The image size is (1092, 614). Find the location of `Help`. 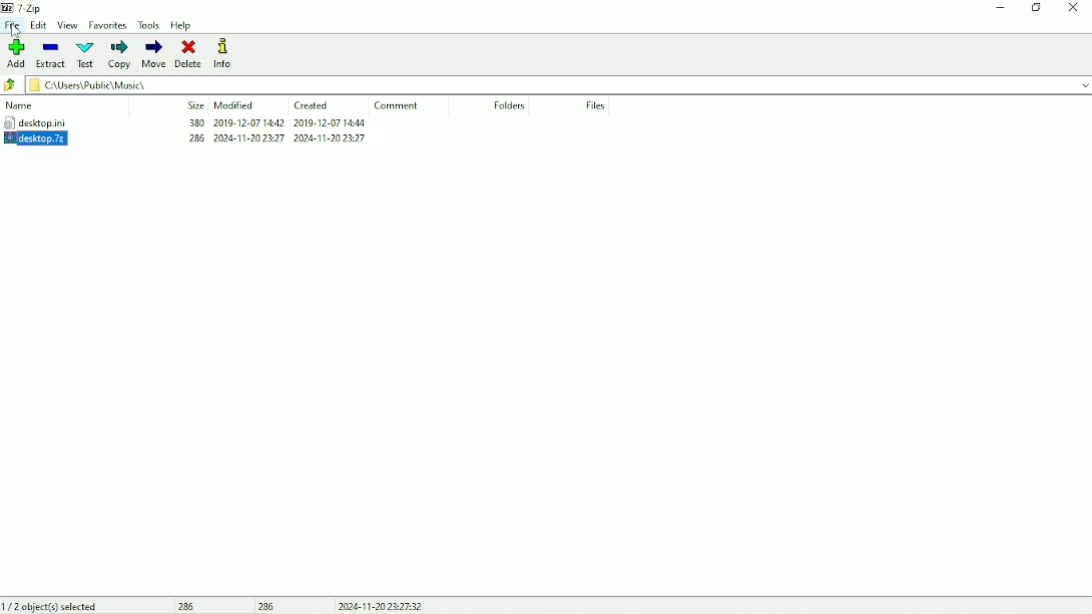

Help is located at coordinates (183, 25).